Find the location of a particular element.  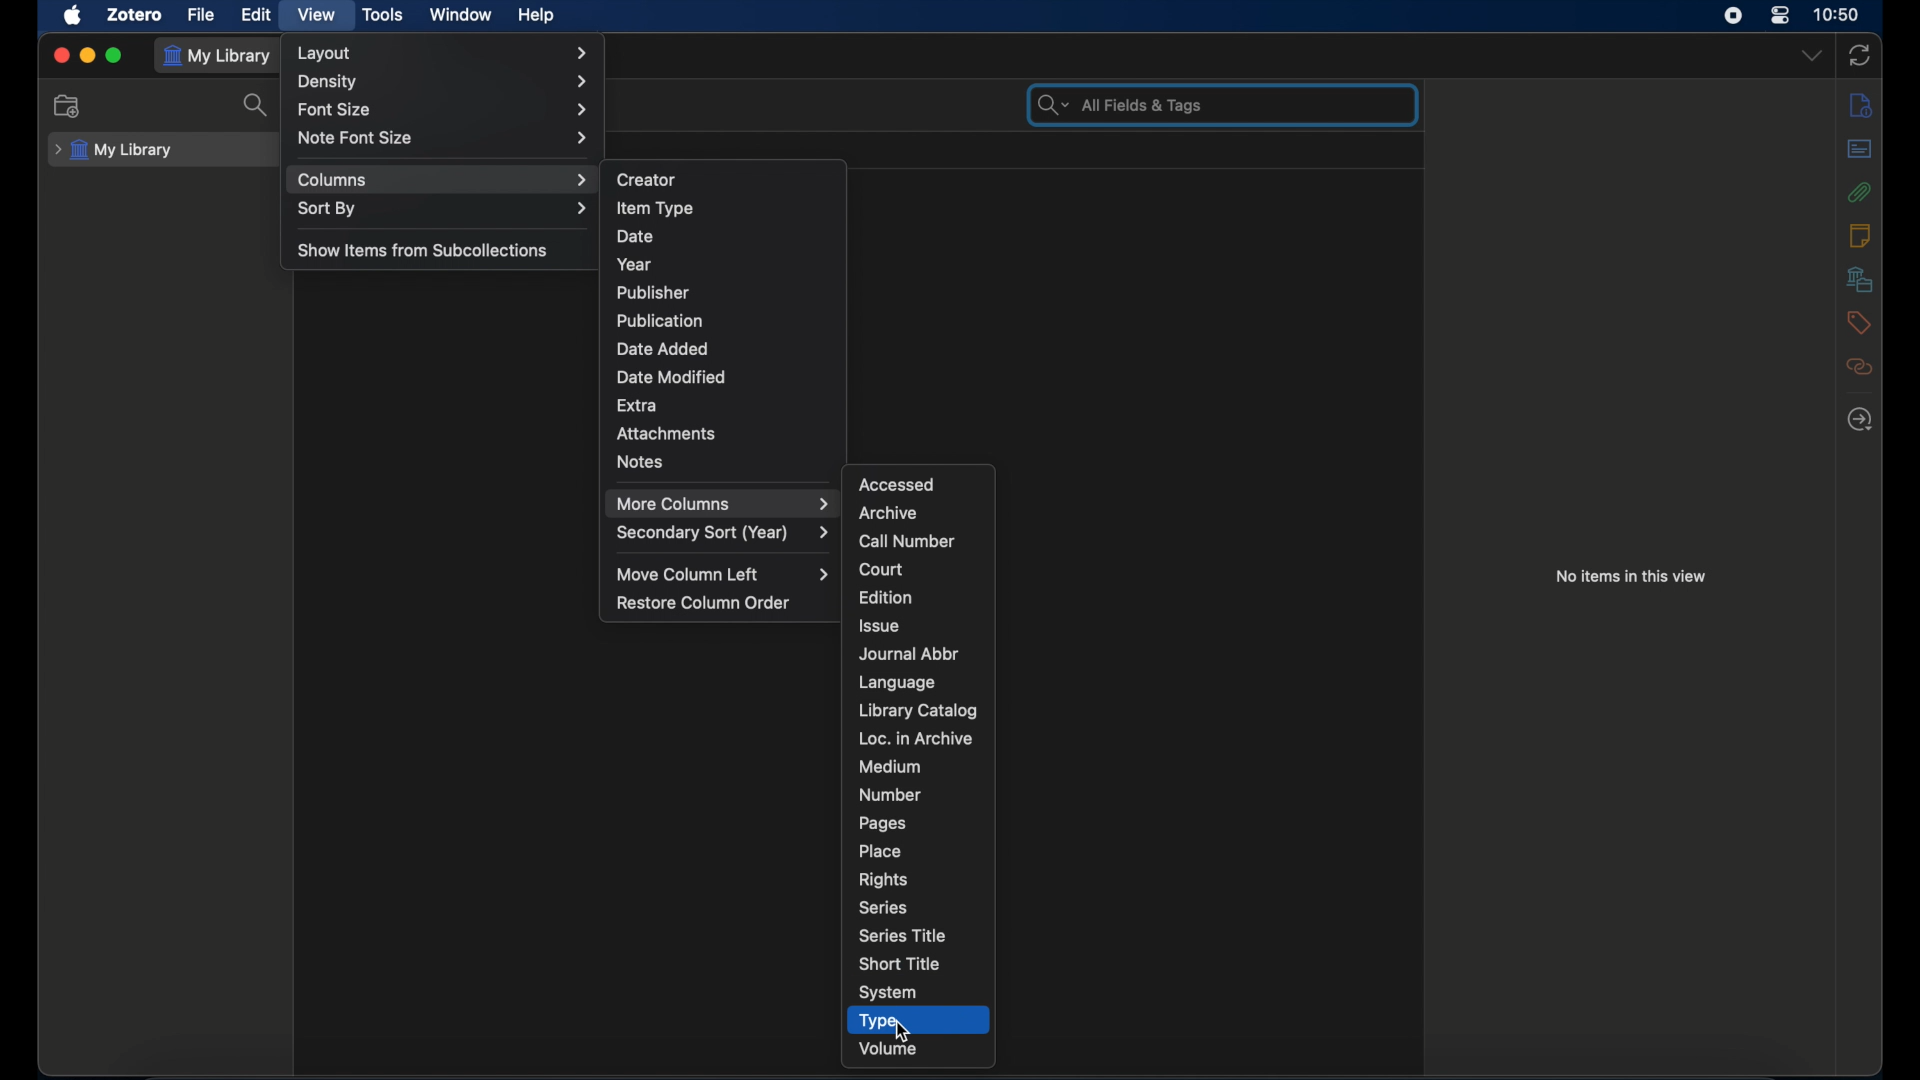

library catalog is located at coordinates (918, 711).